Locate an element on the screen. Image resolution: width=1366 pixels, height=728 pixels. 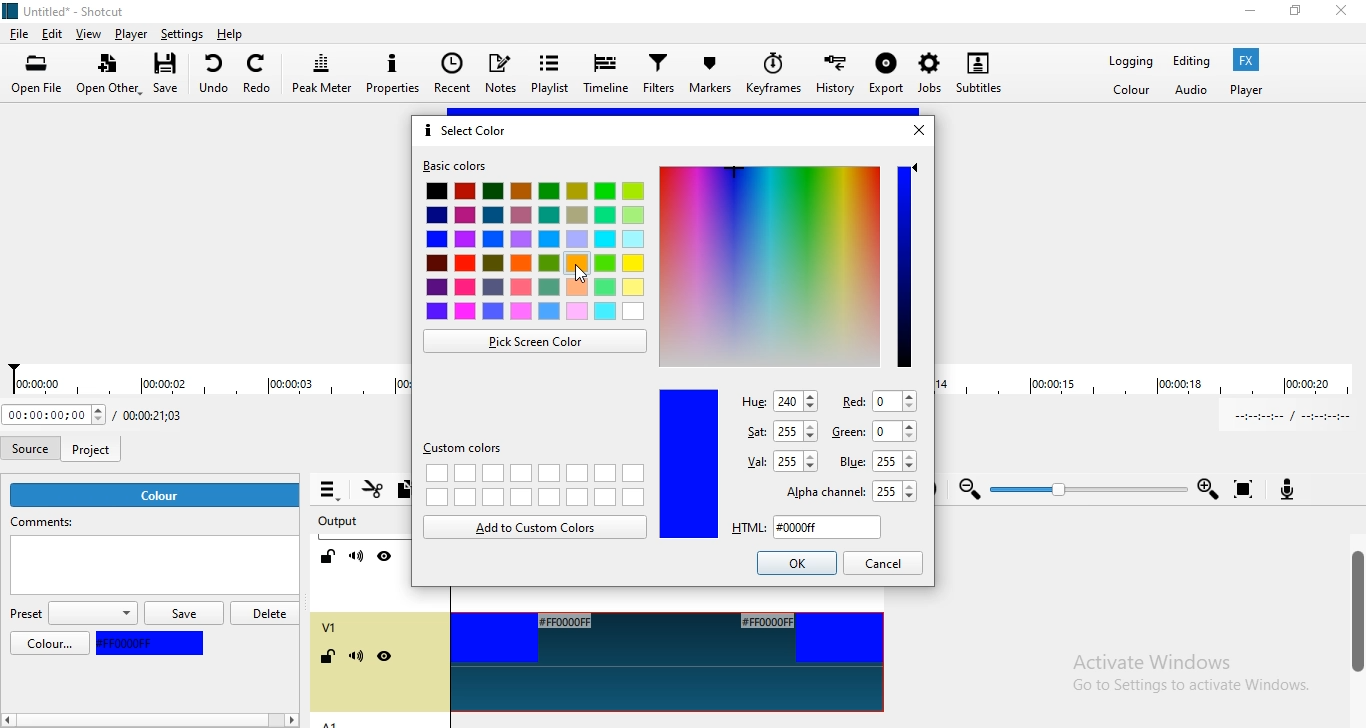
Settings is located at coordinates (184, 35).